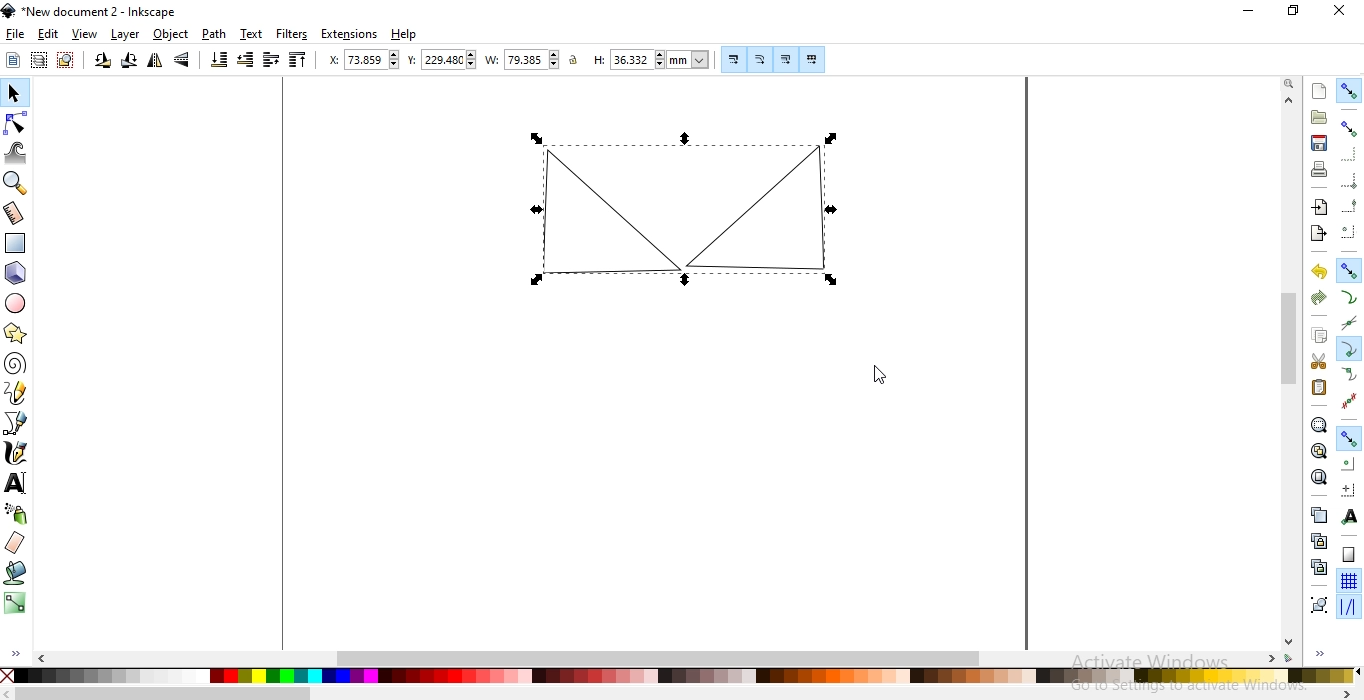  What do you see at coordinates (1316, 233) in the screenshot?
I see `export document` at bounding box center [1316, 233].